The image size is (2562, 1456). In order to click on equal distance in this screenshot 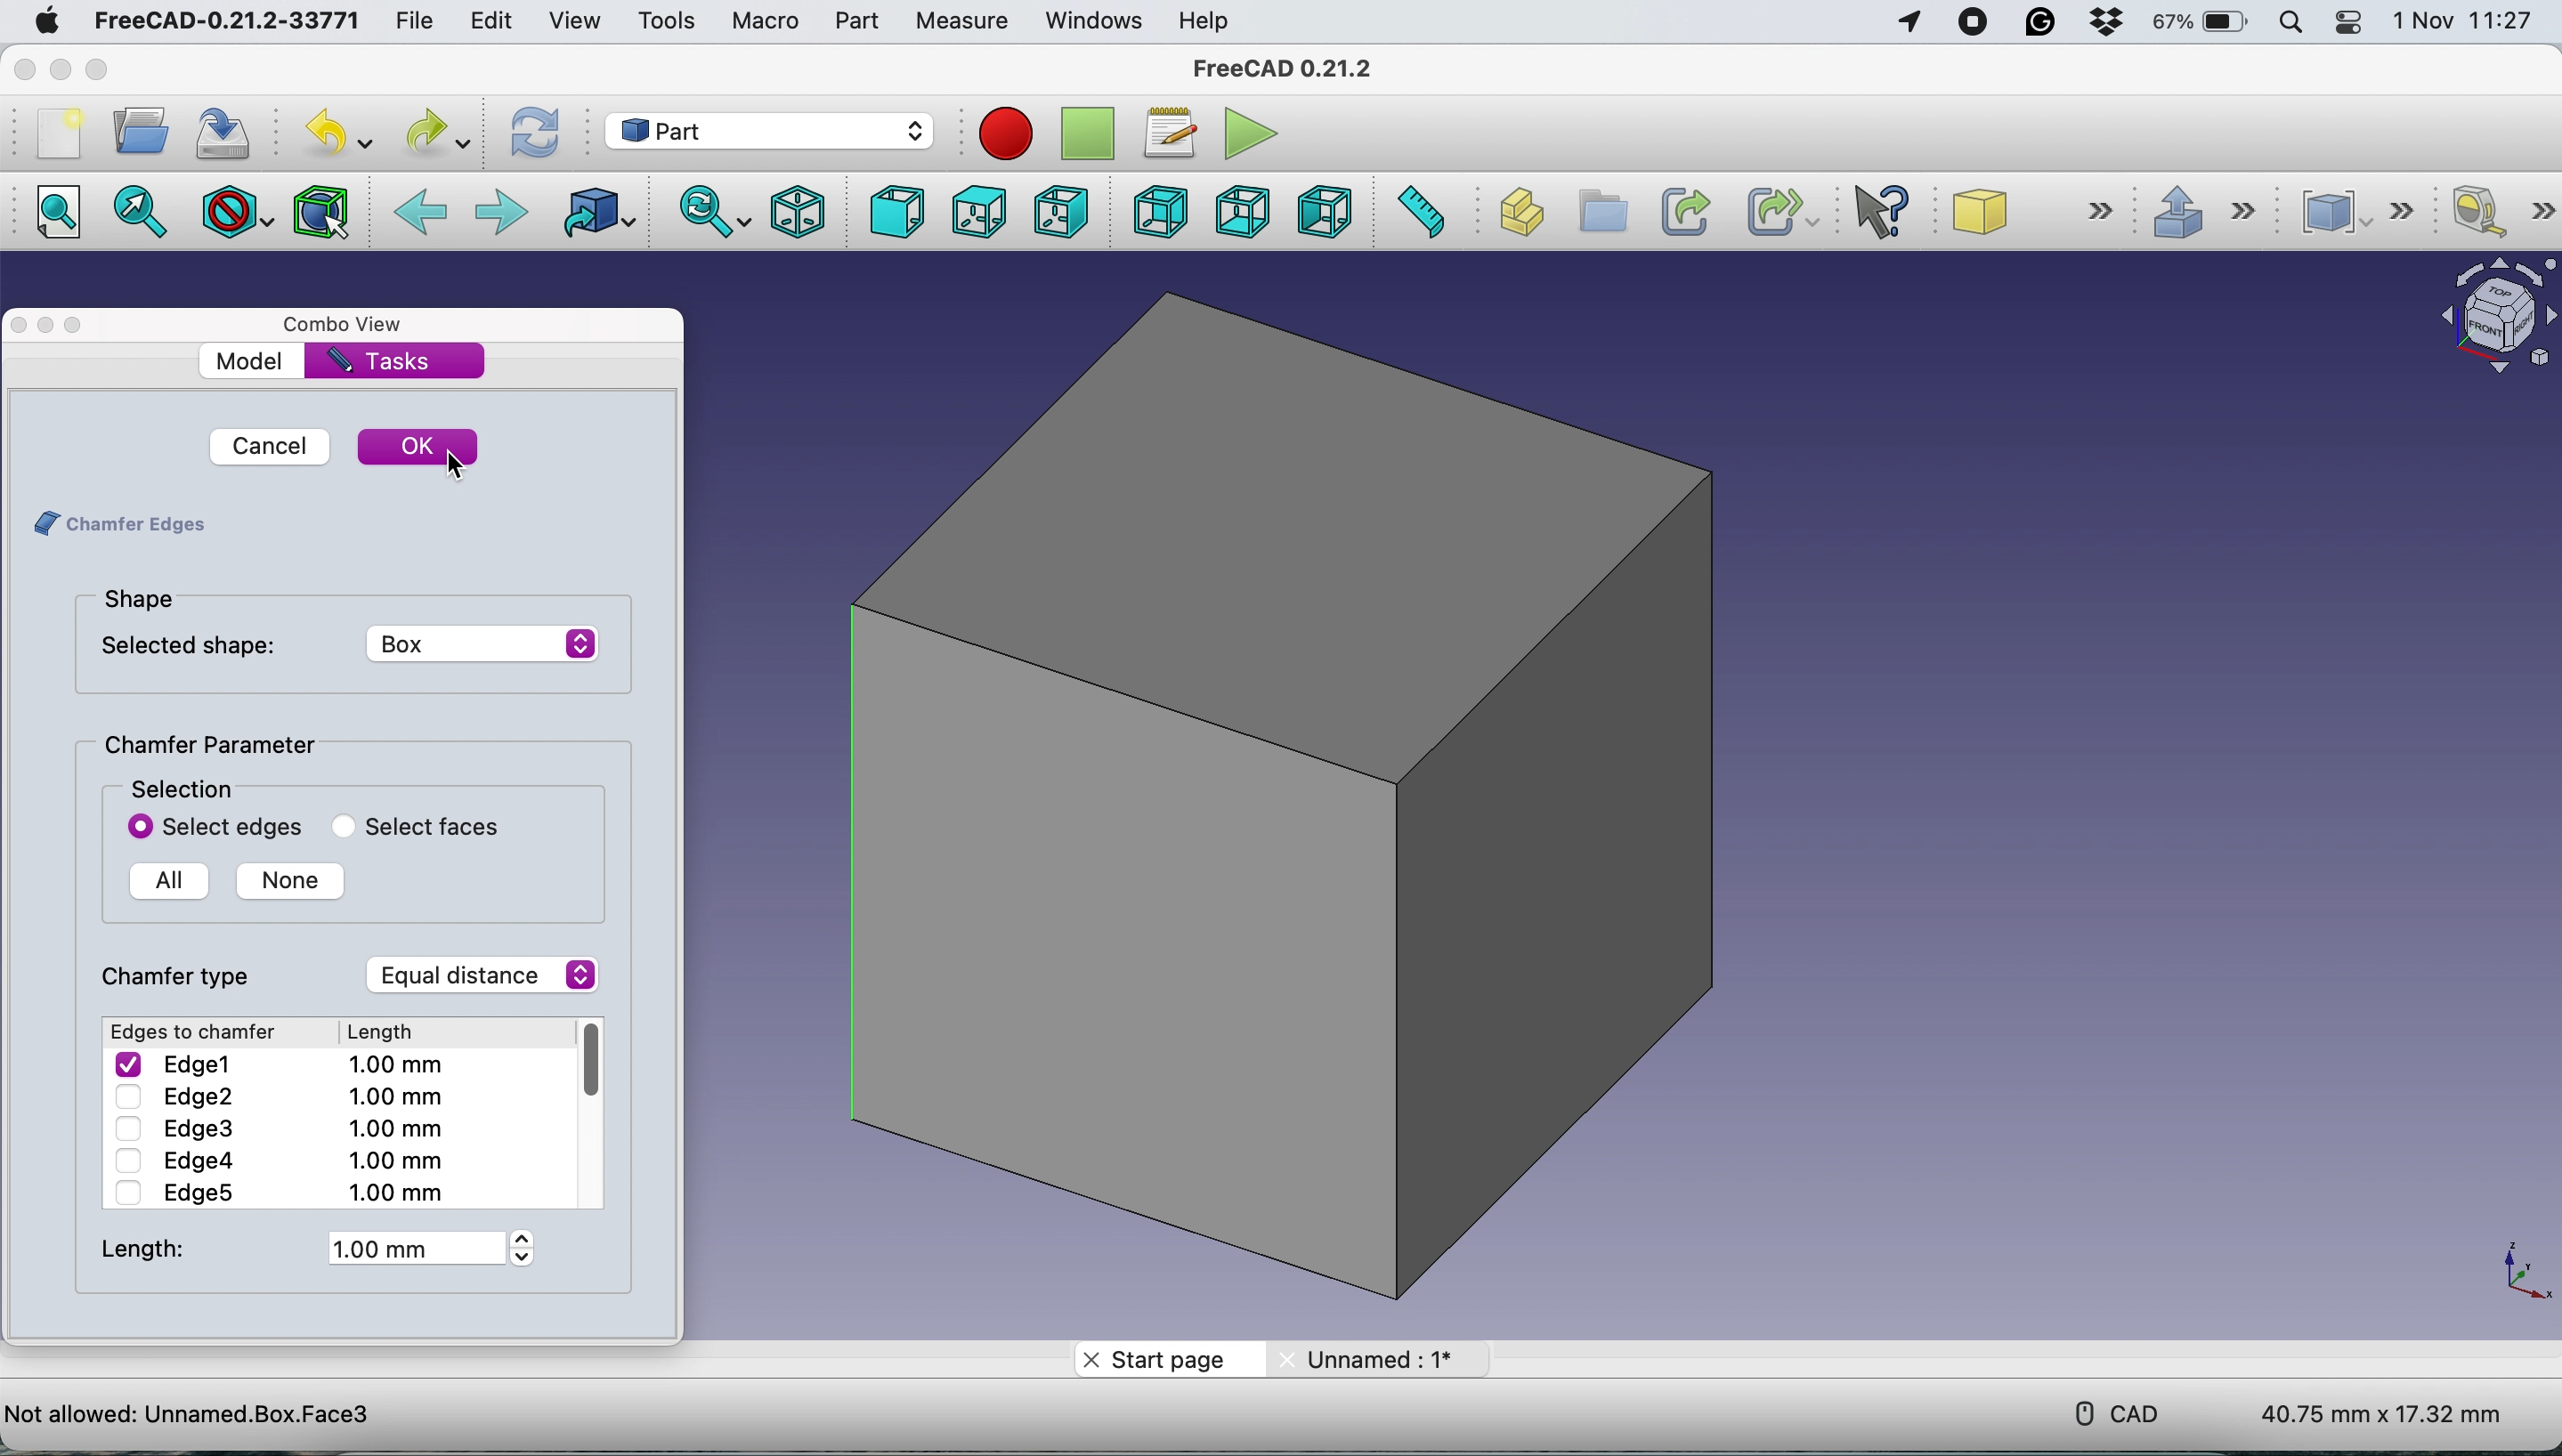, I will do `click(481, 976)`.